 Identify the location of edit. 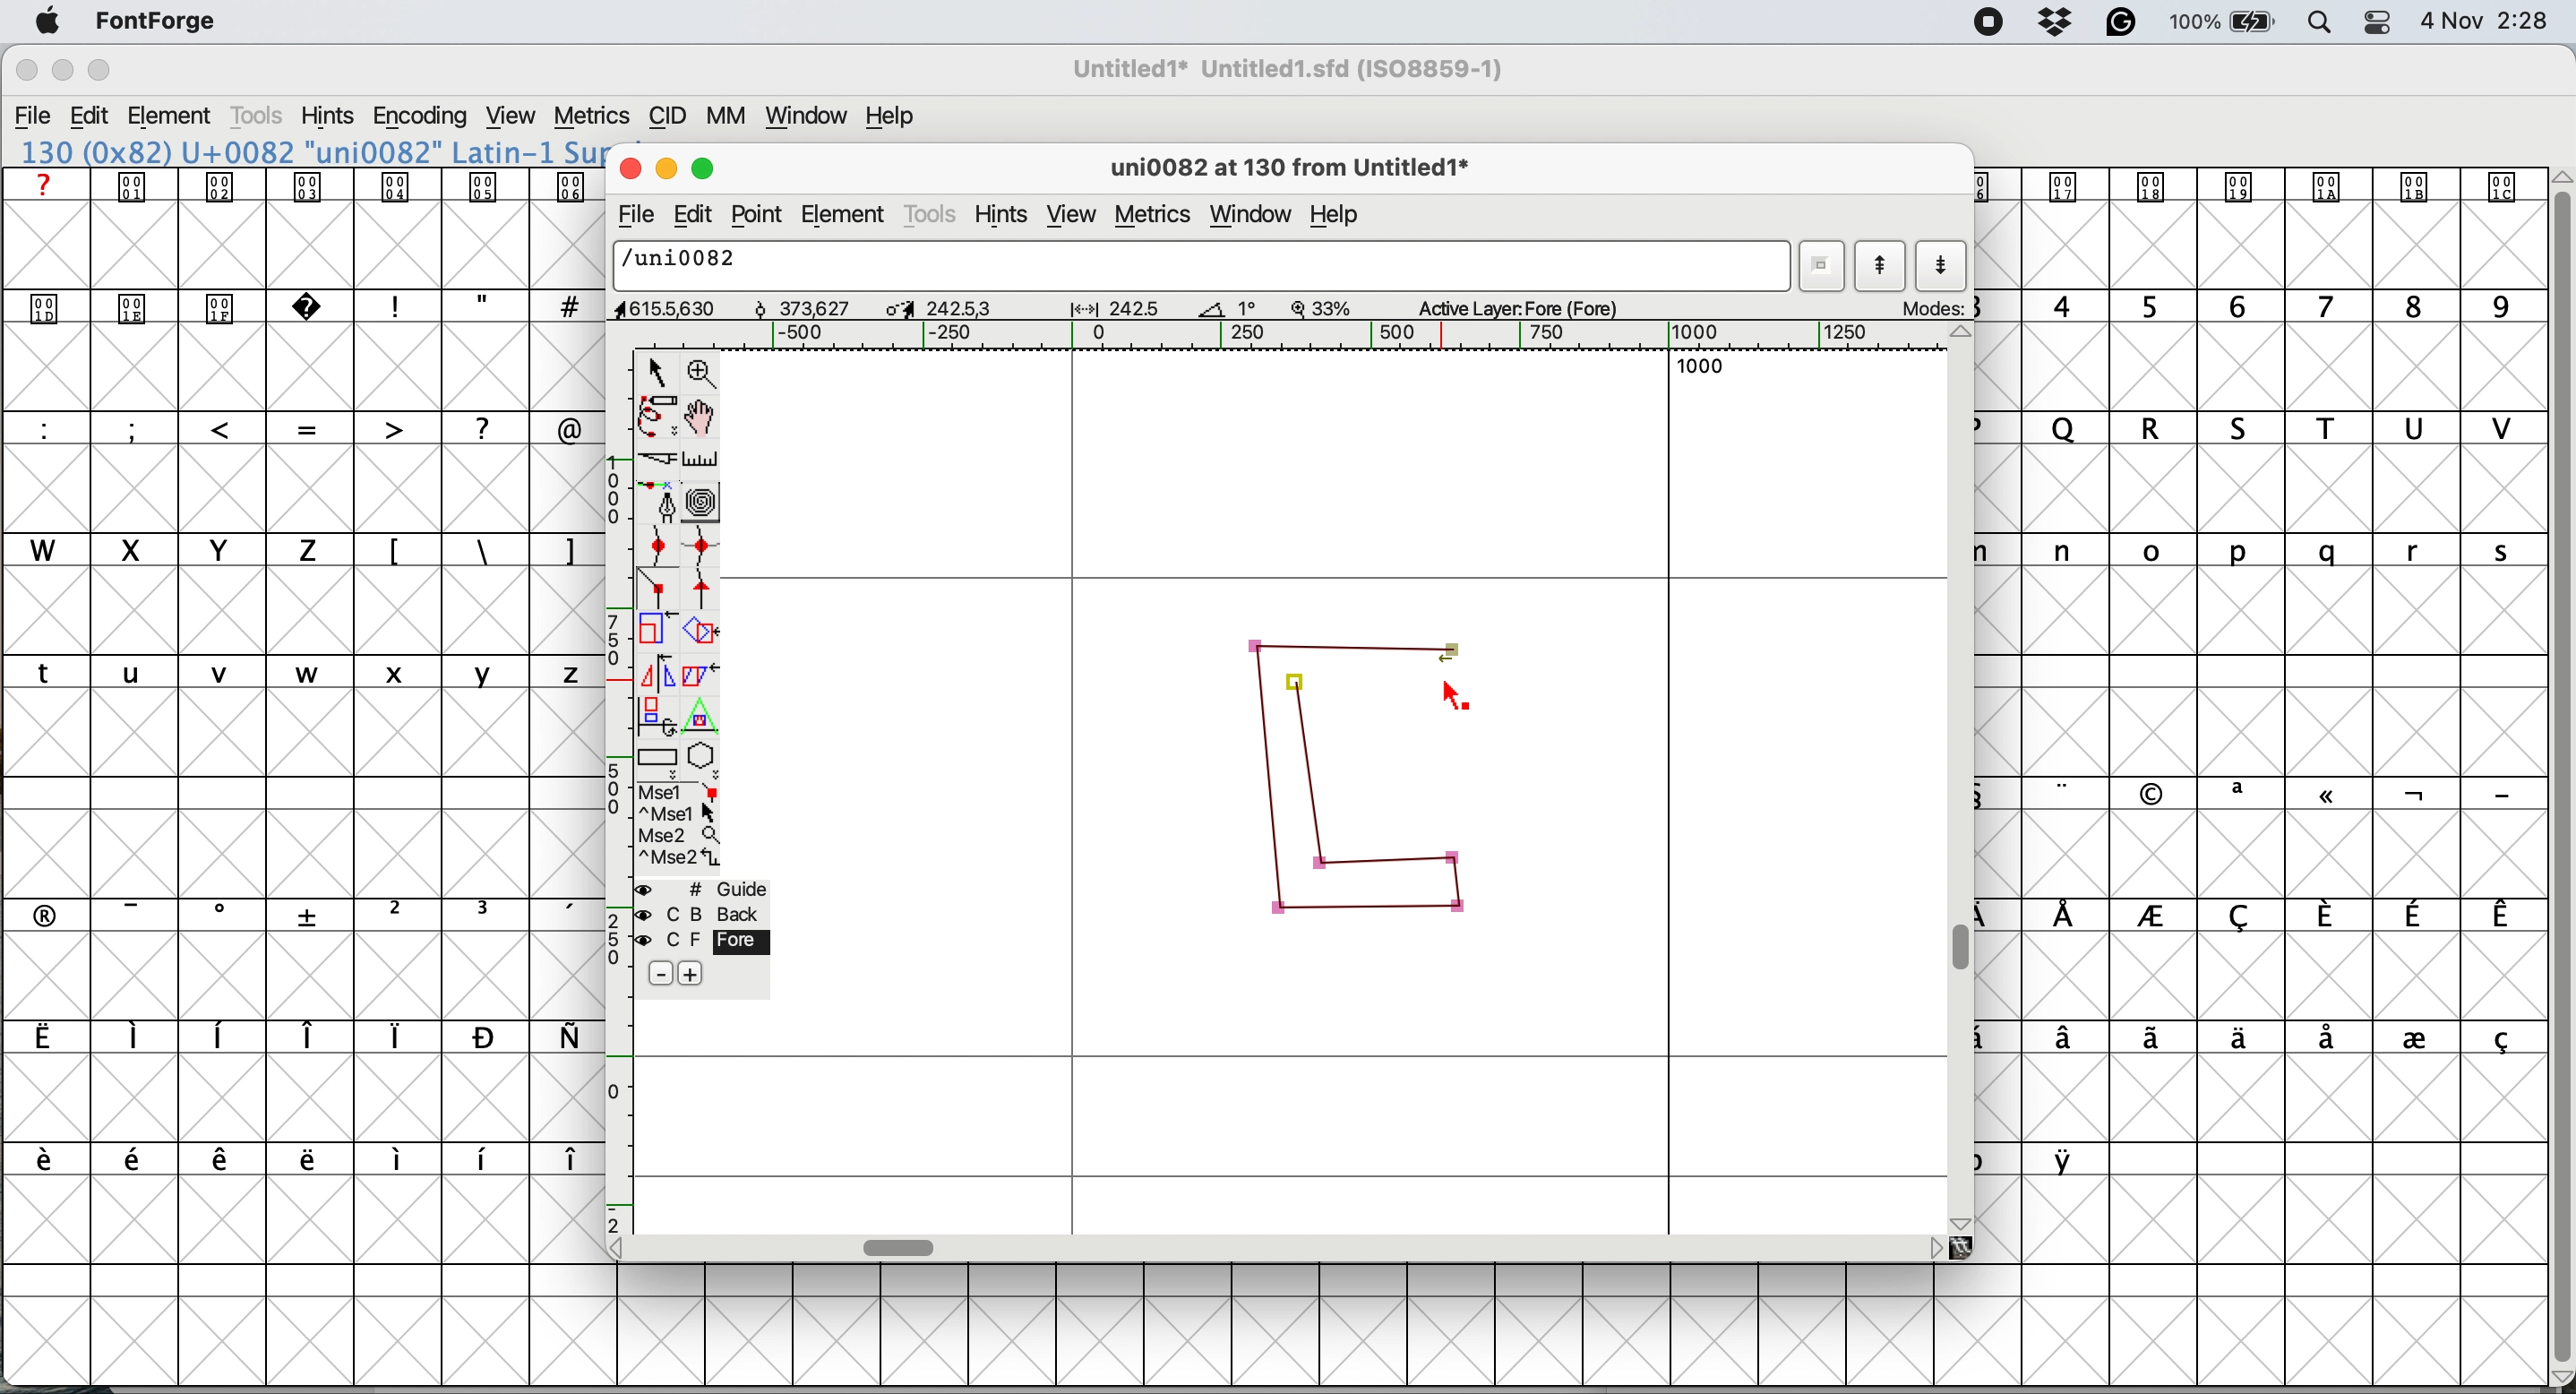
(90, 116).